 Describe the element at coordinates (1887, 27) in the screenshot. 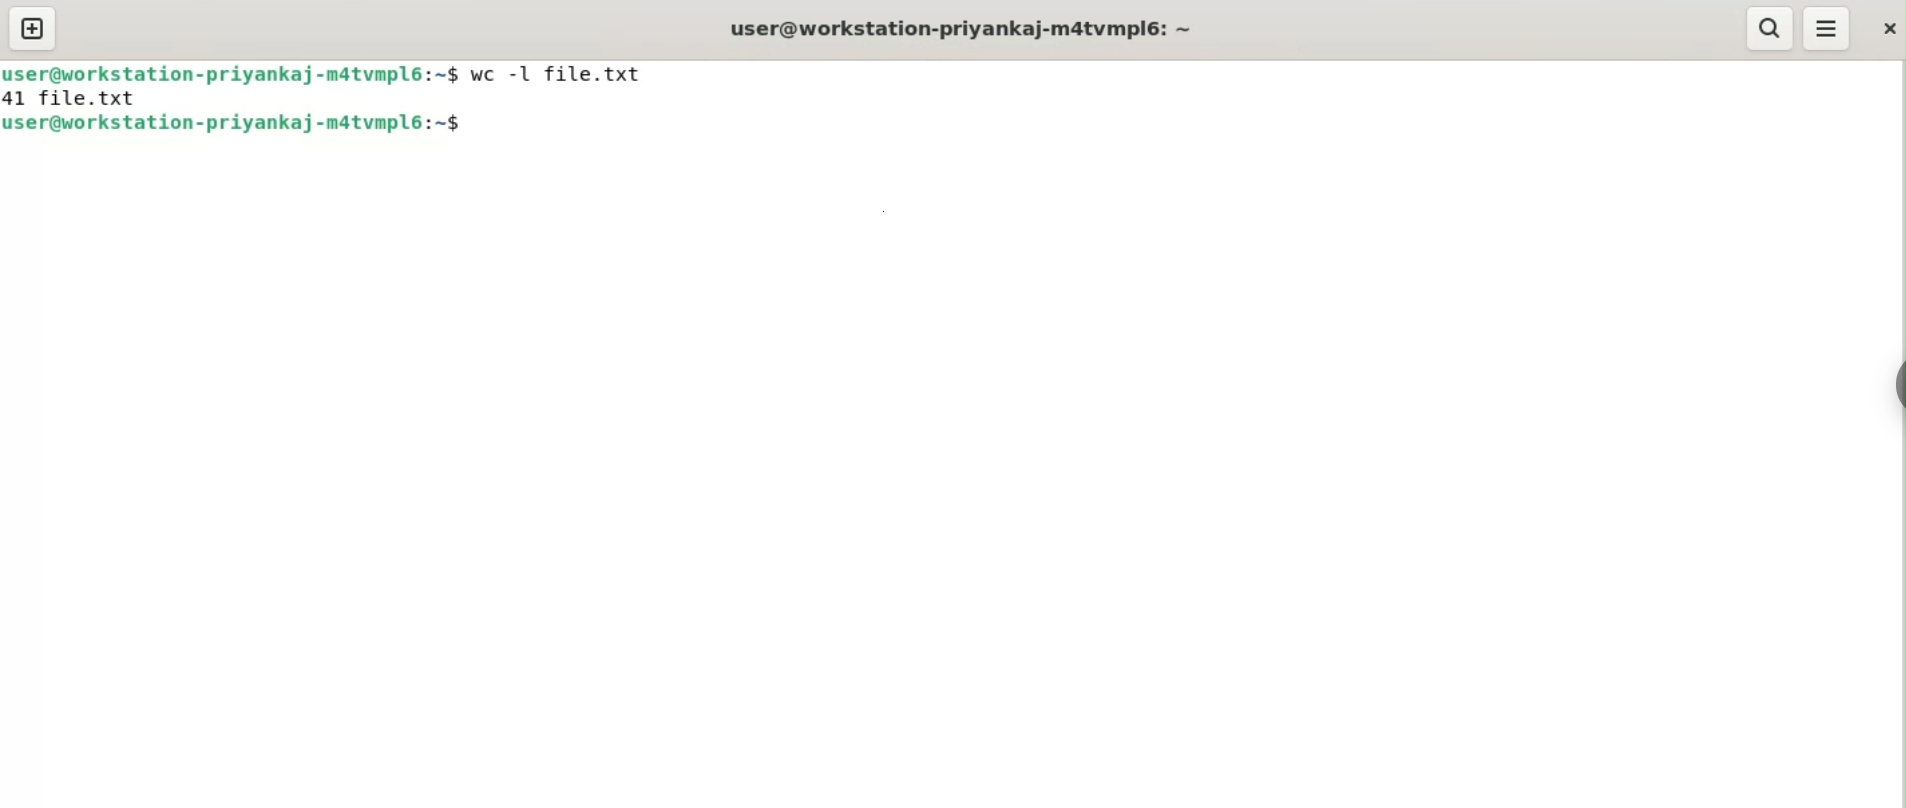

I see `close` at that location.